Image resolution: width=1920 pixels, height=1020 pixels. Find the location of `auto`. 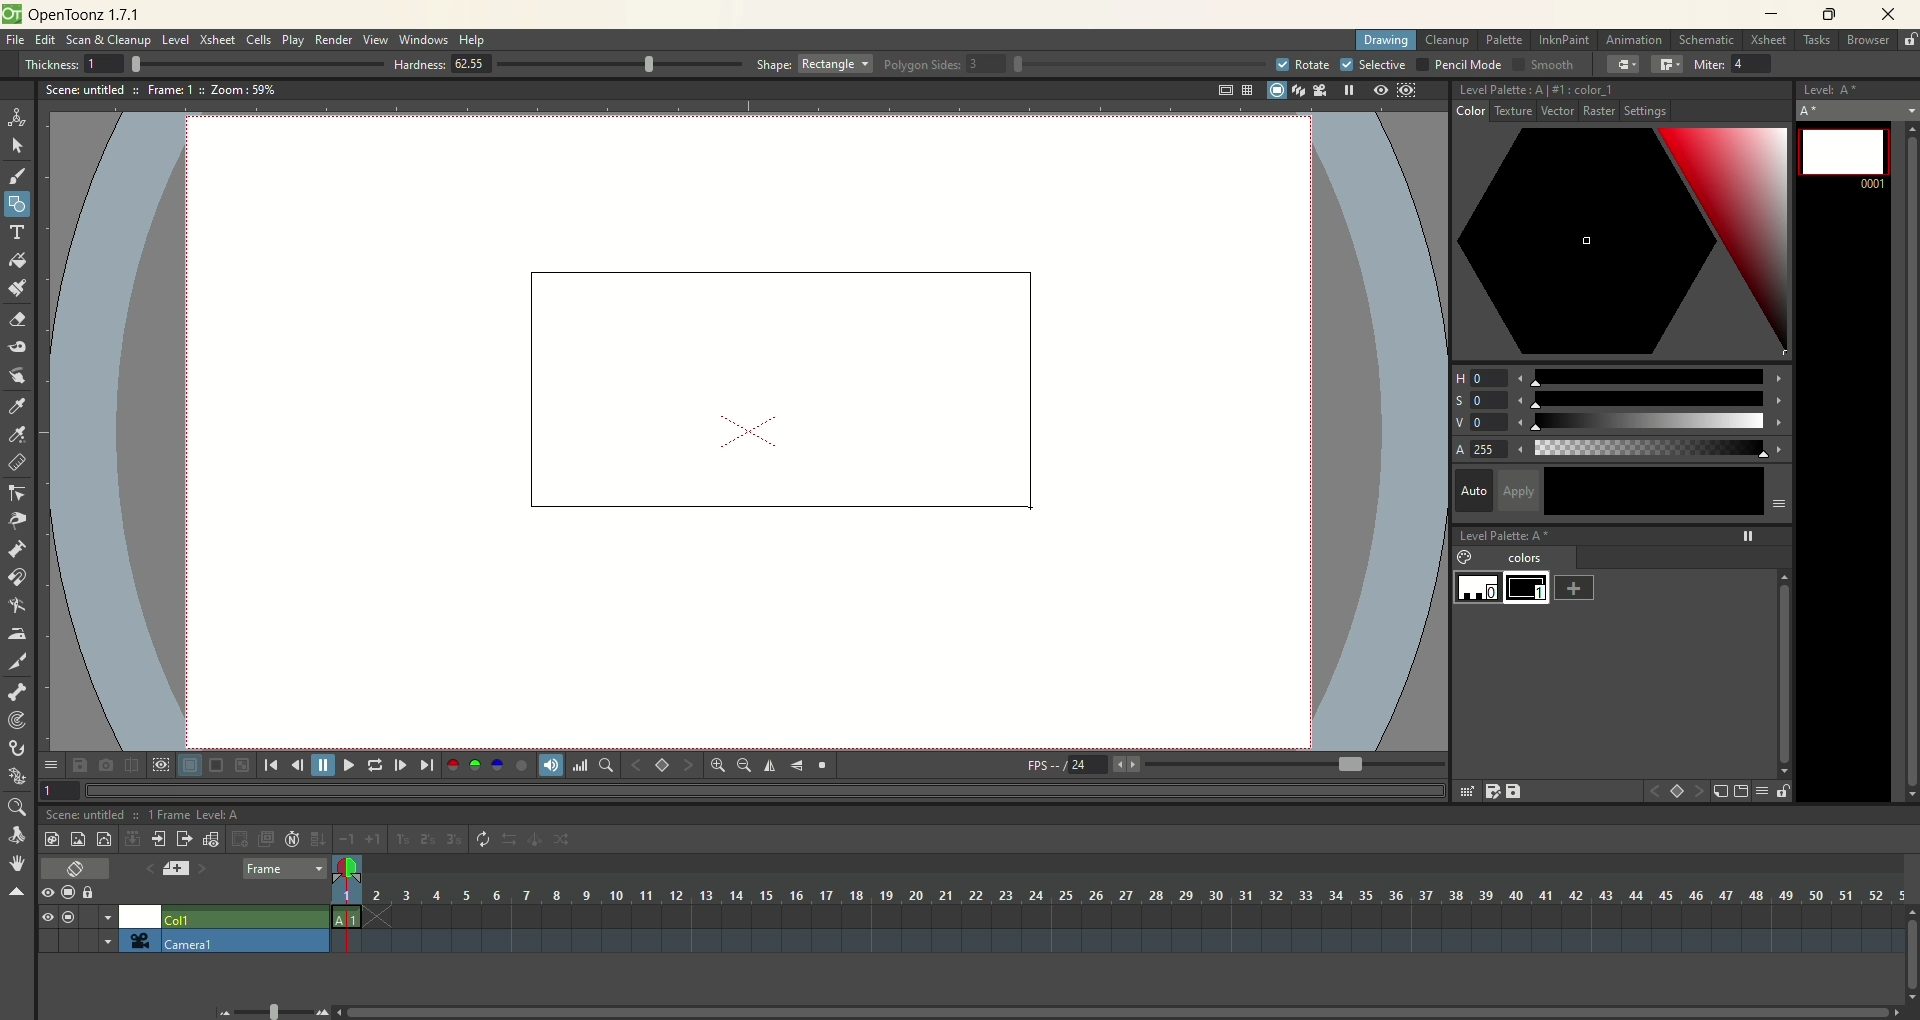

auto is located at coordinates (1473, 489).